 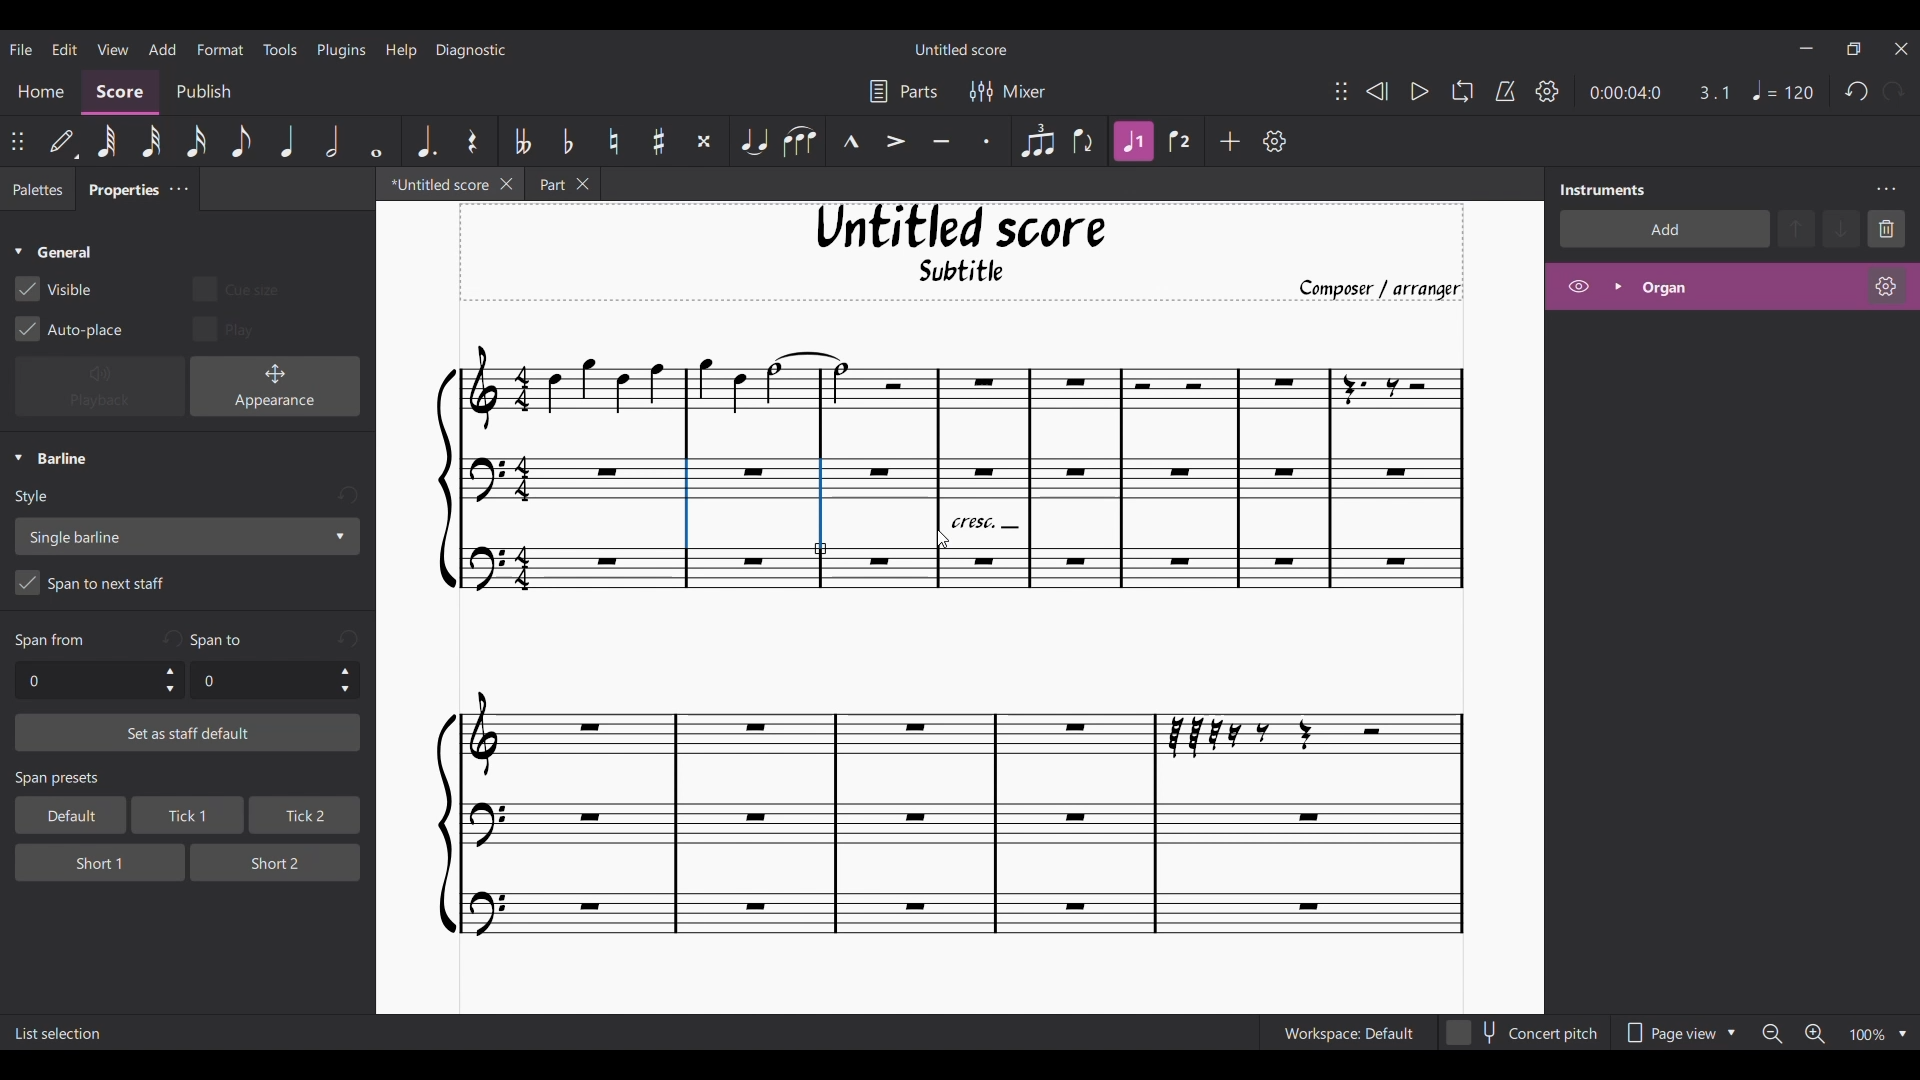 What do you see at coordinates (1903, 1034) in the screenshot?
I see `Zoom options` at bounding box center [1903, 1034].